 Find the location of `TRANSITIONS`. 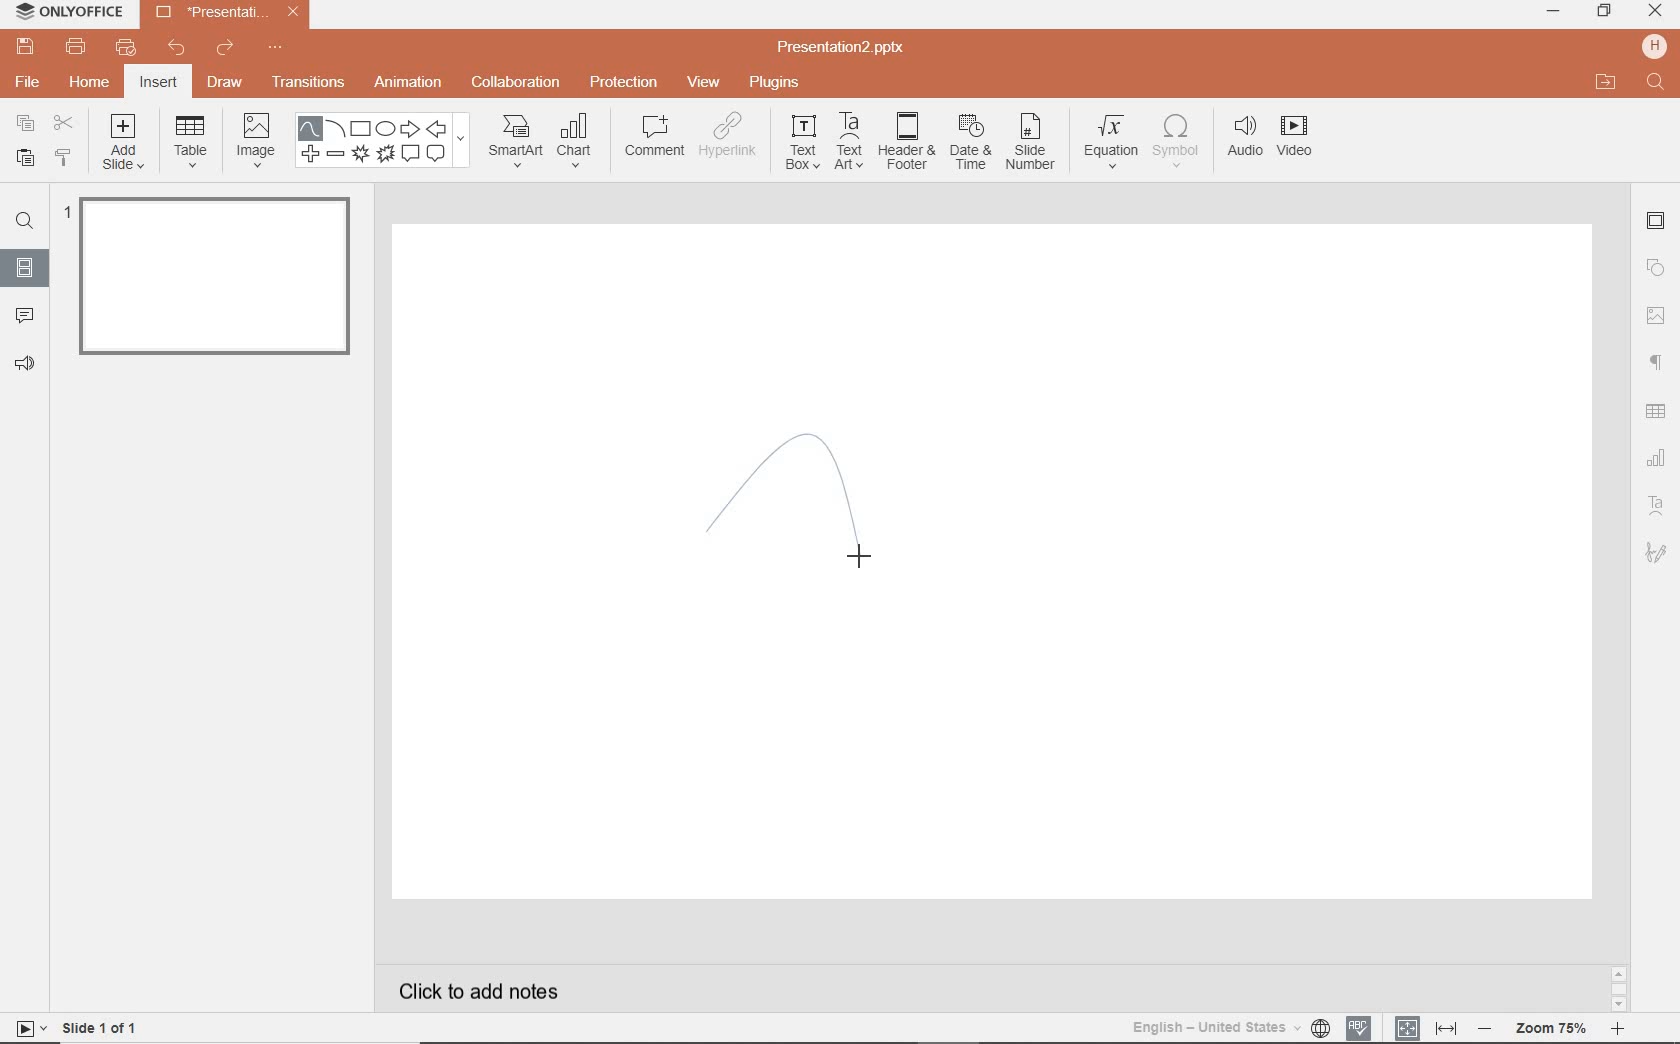

TRANSITIONS is located at coordinates (311, 84).